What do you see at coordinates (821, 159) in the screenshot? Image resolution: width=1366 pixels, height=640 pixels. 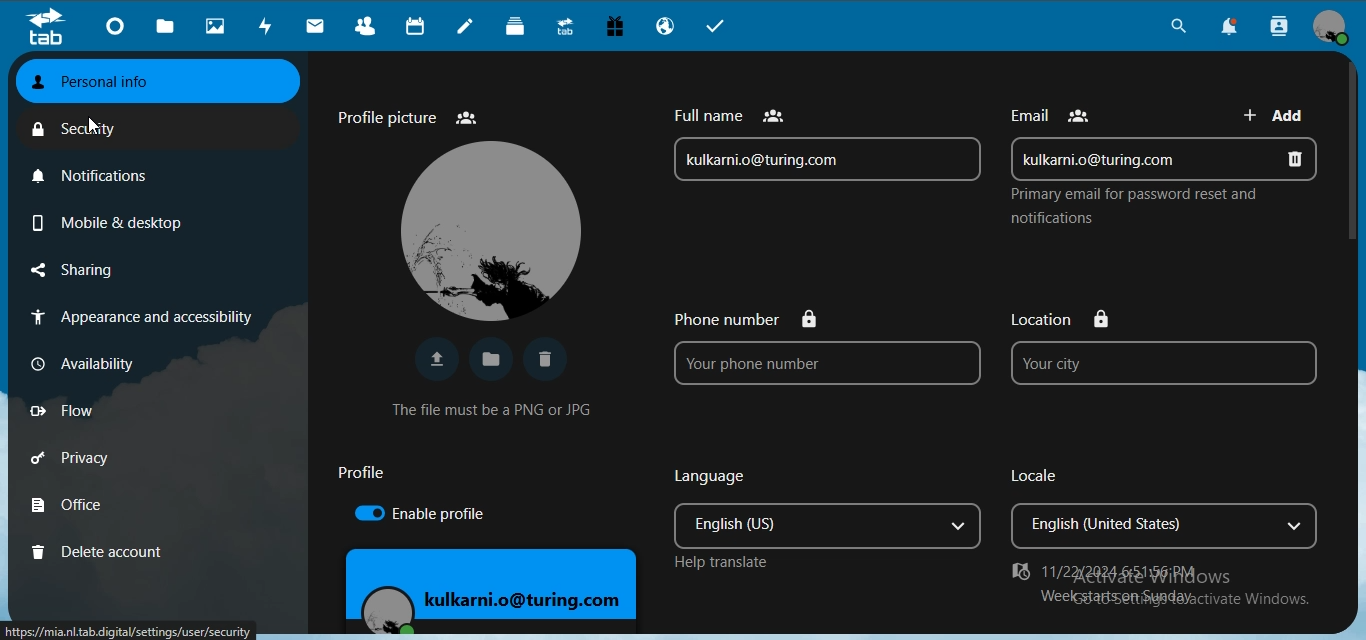 I see `email address` at bounding box center [821, 159].